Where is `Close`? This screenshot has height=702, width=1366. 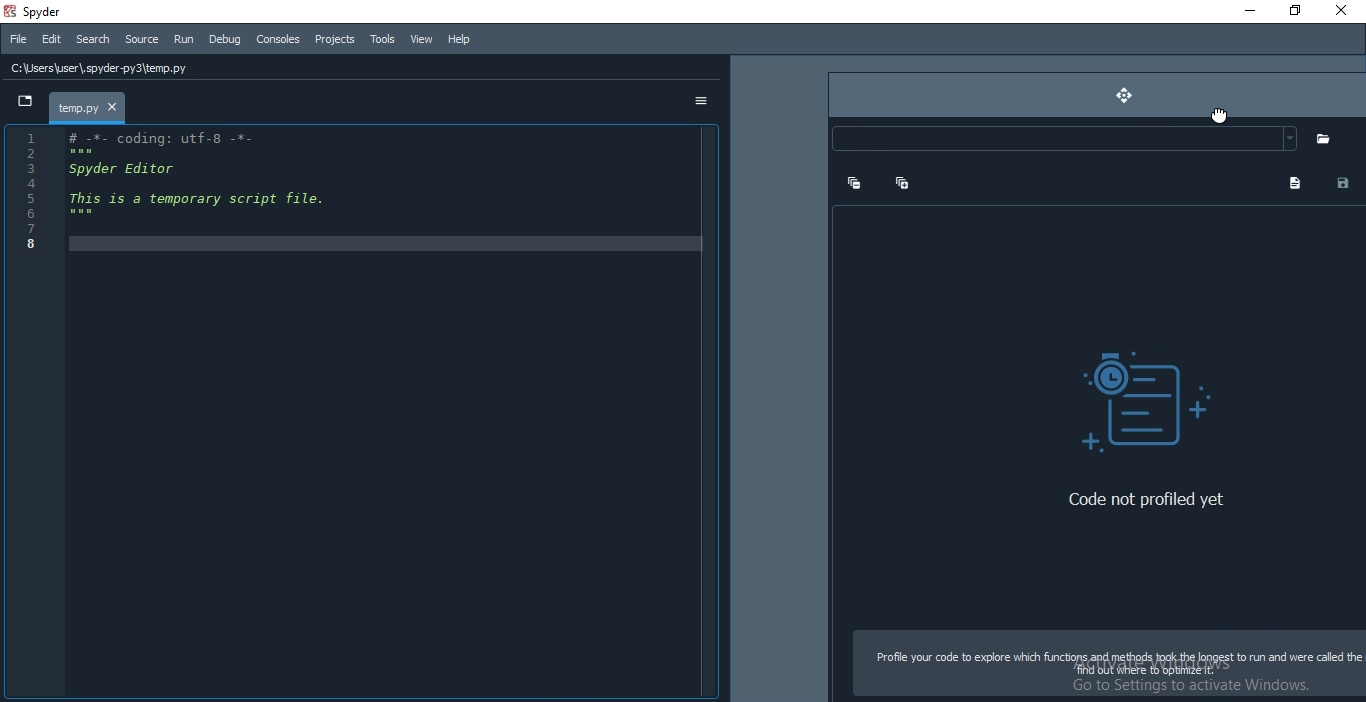 Close is located at coordinates (1343, 11).